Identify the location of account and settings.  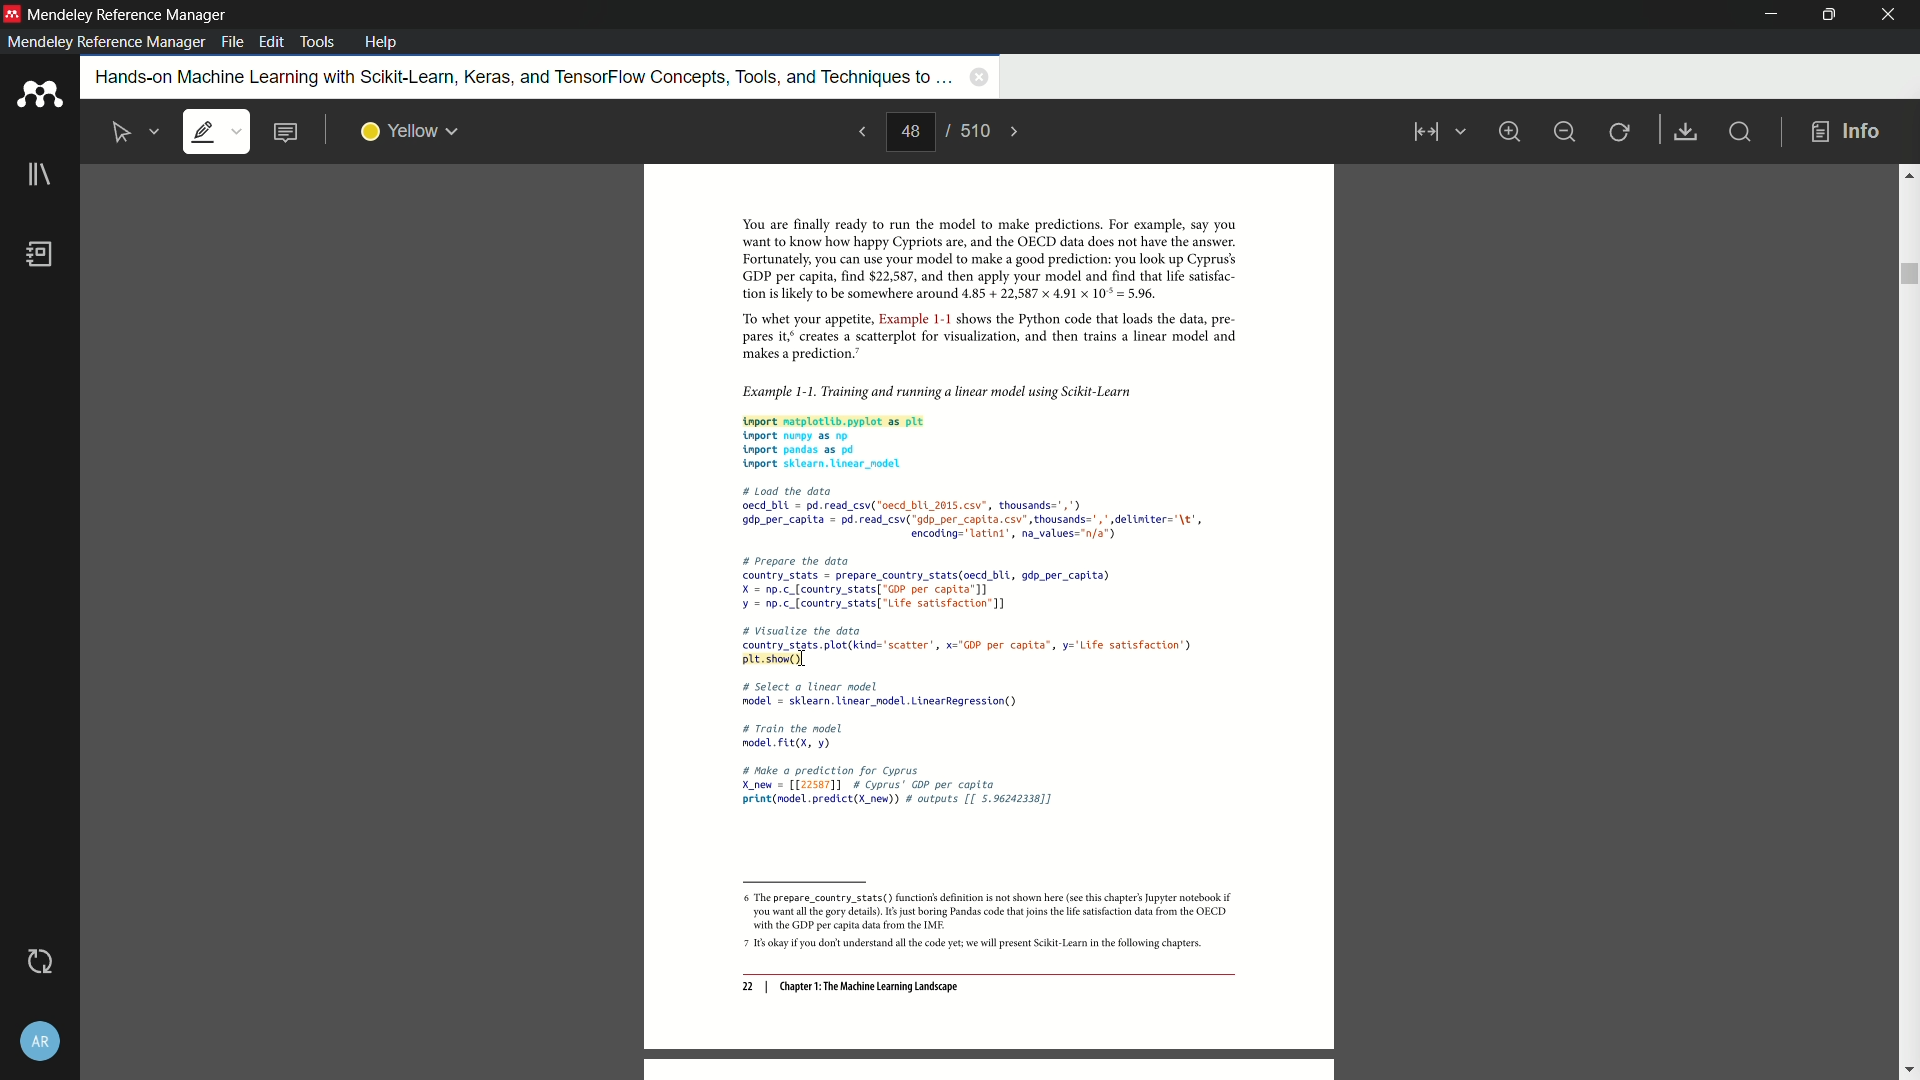
(41, 1043).